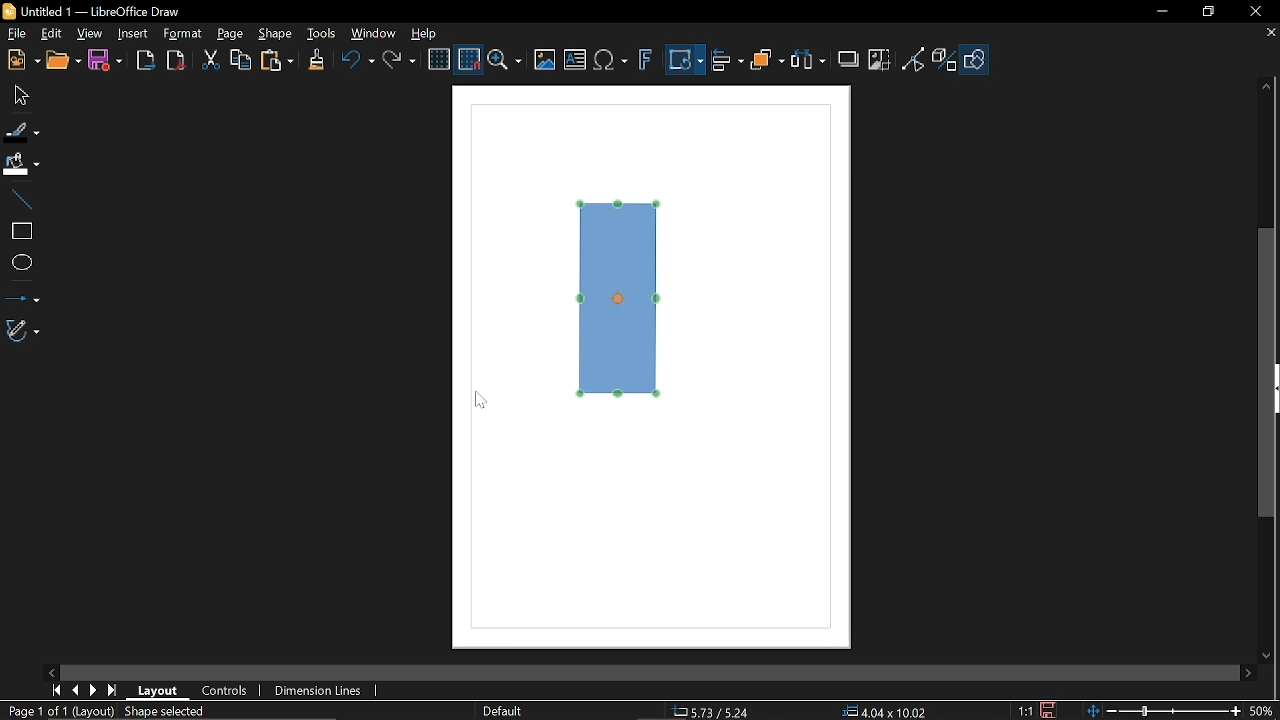 Image resolution: width=1280 pixels, height=720 pixels. Describe the element at coordinates (20, 165) in the screenshot. I see `Fill color` at that location.